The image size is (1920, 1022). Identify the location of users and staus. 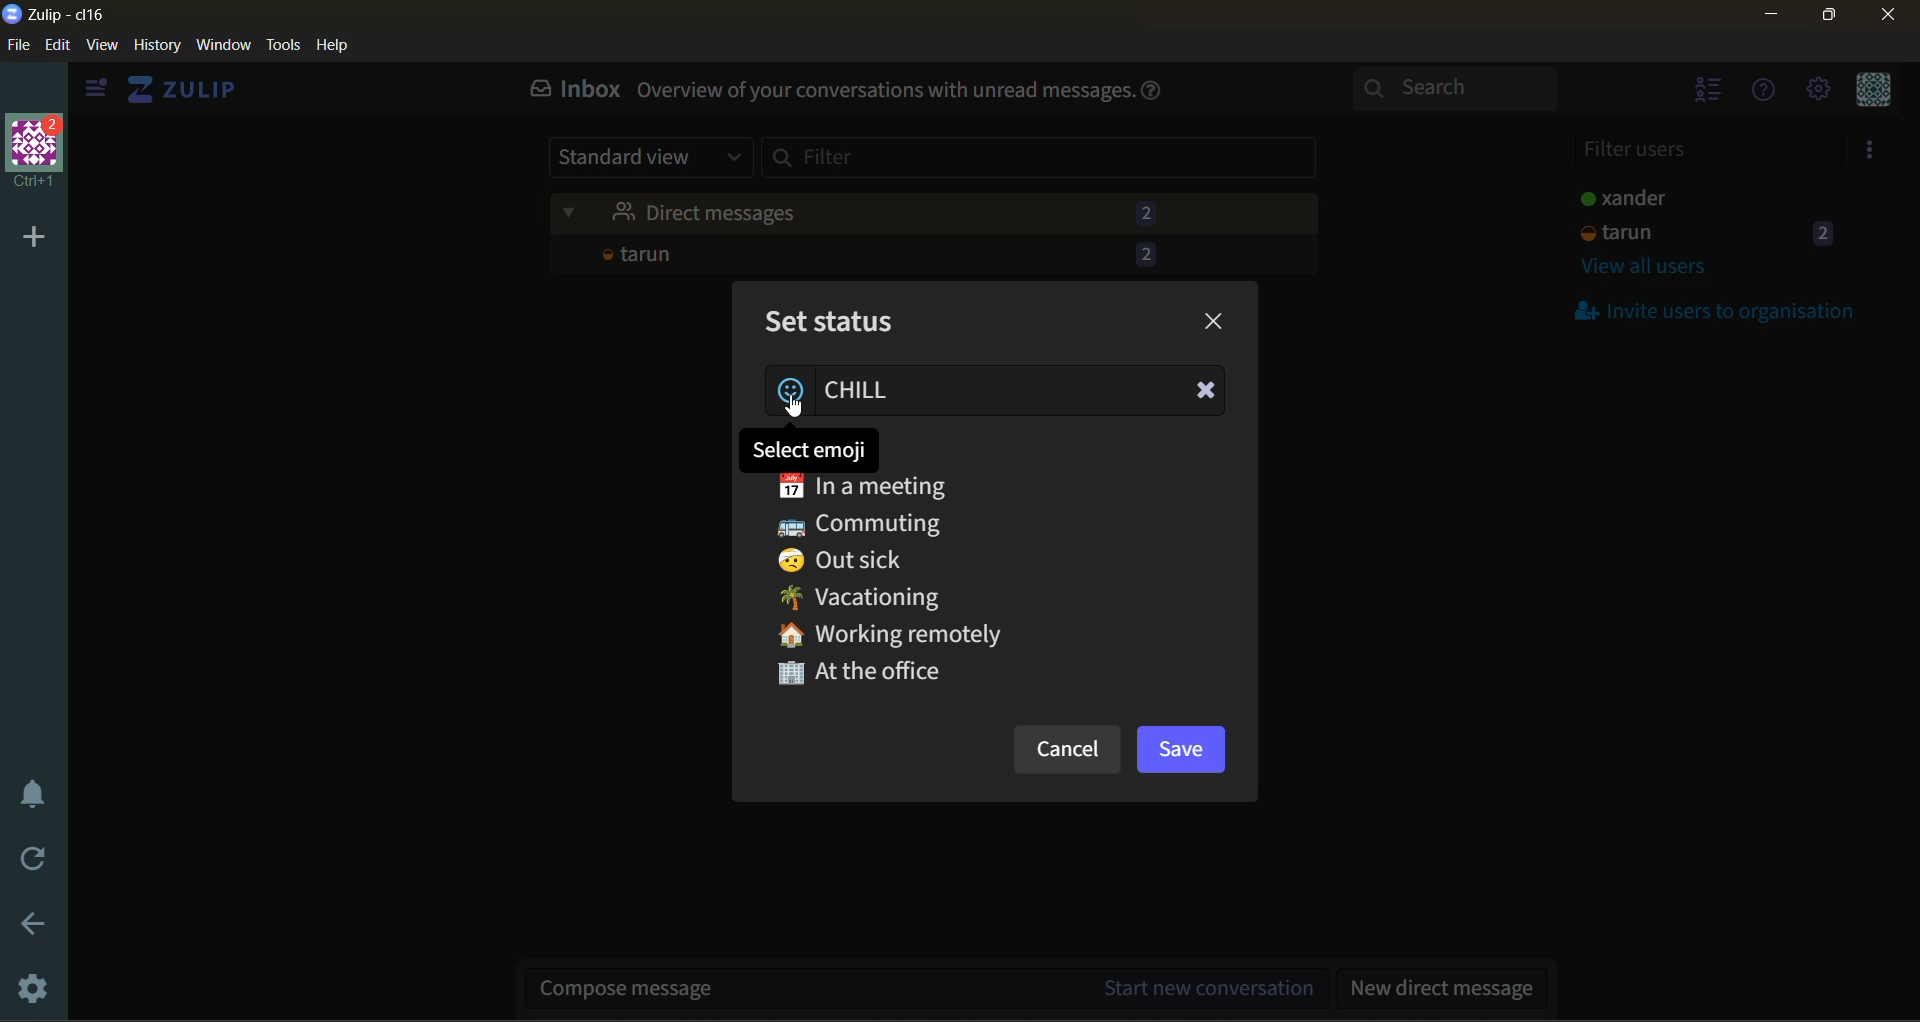
(1716, 196).